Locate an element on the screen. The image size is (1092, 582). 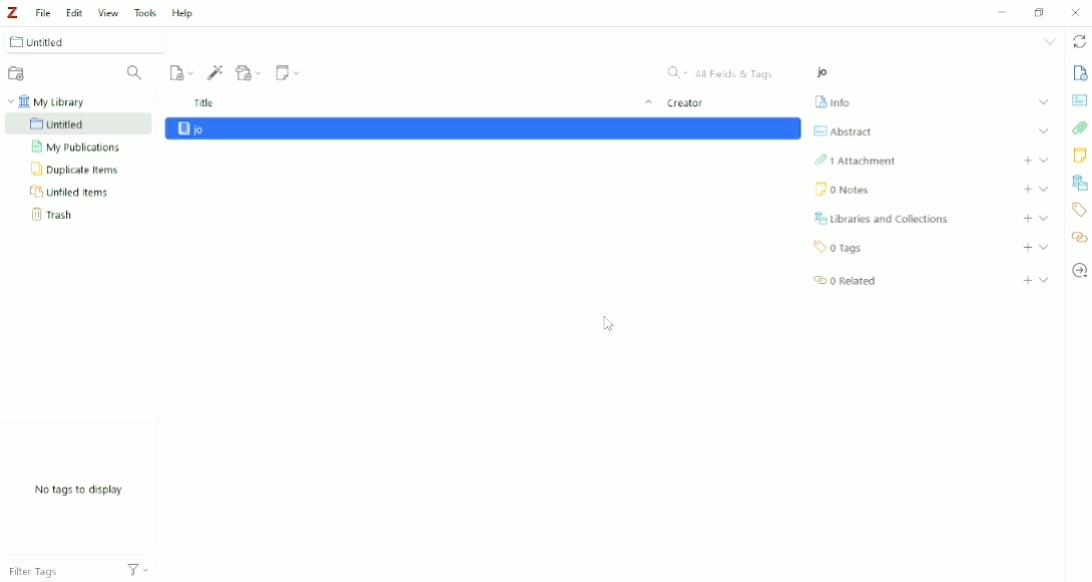
Expand Section is located at coordinates (1045, 279).